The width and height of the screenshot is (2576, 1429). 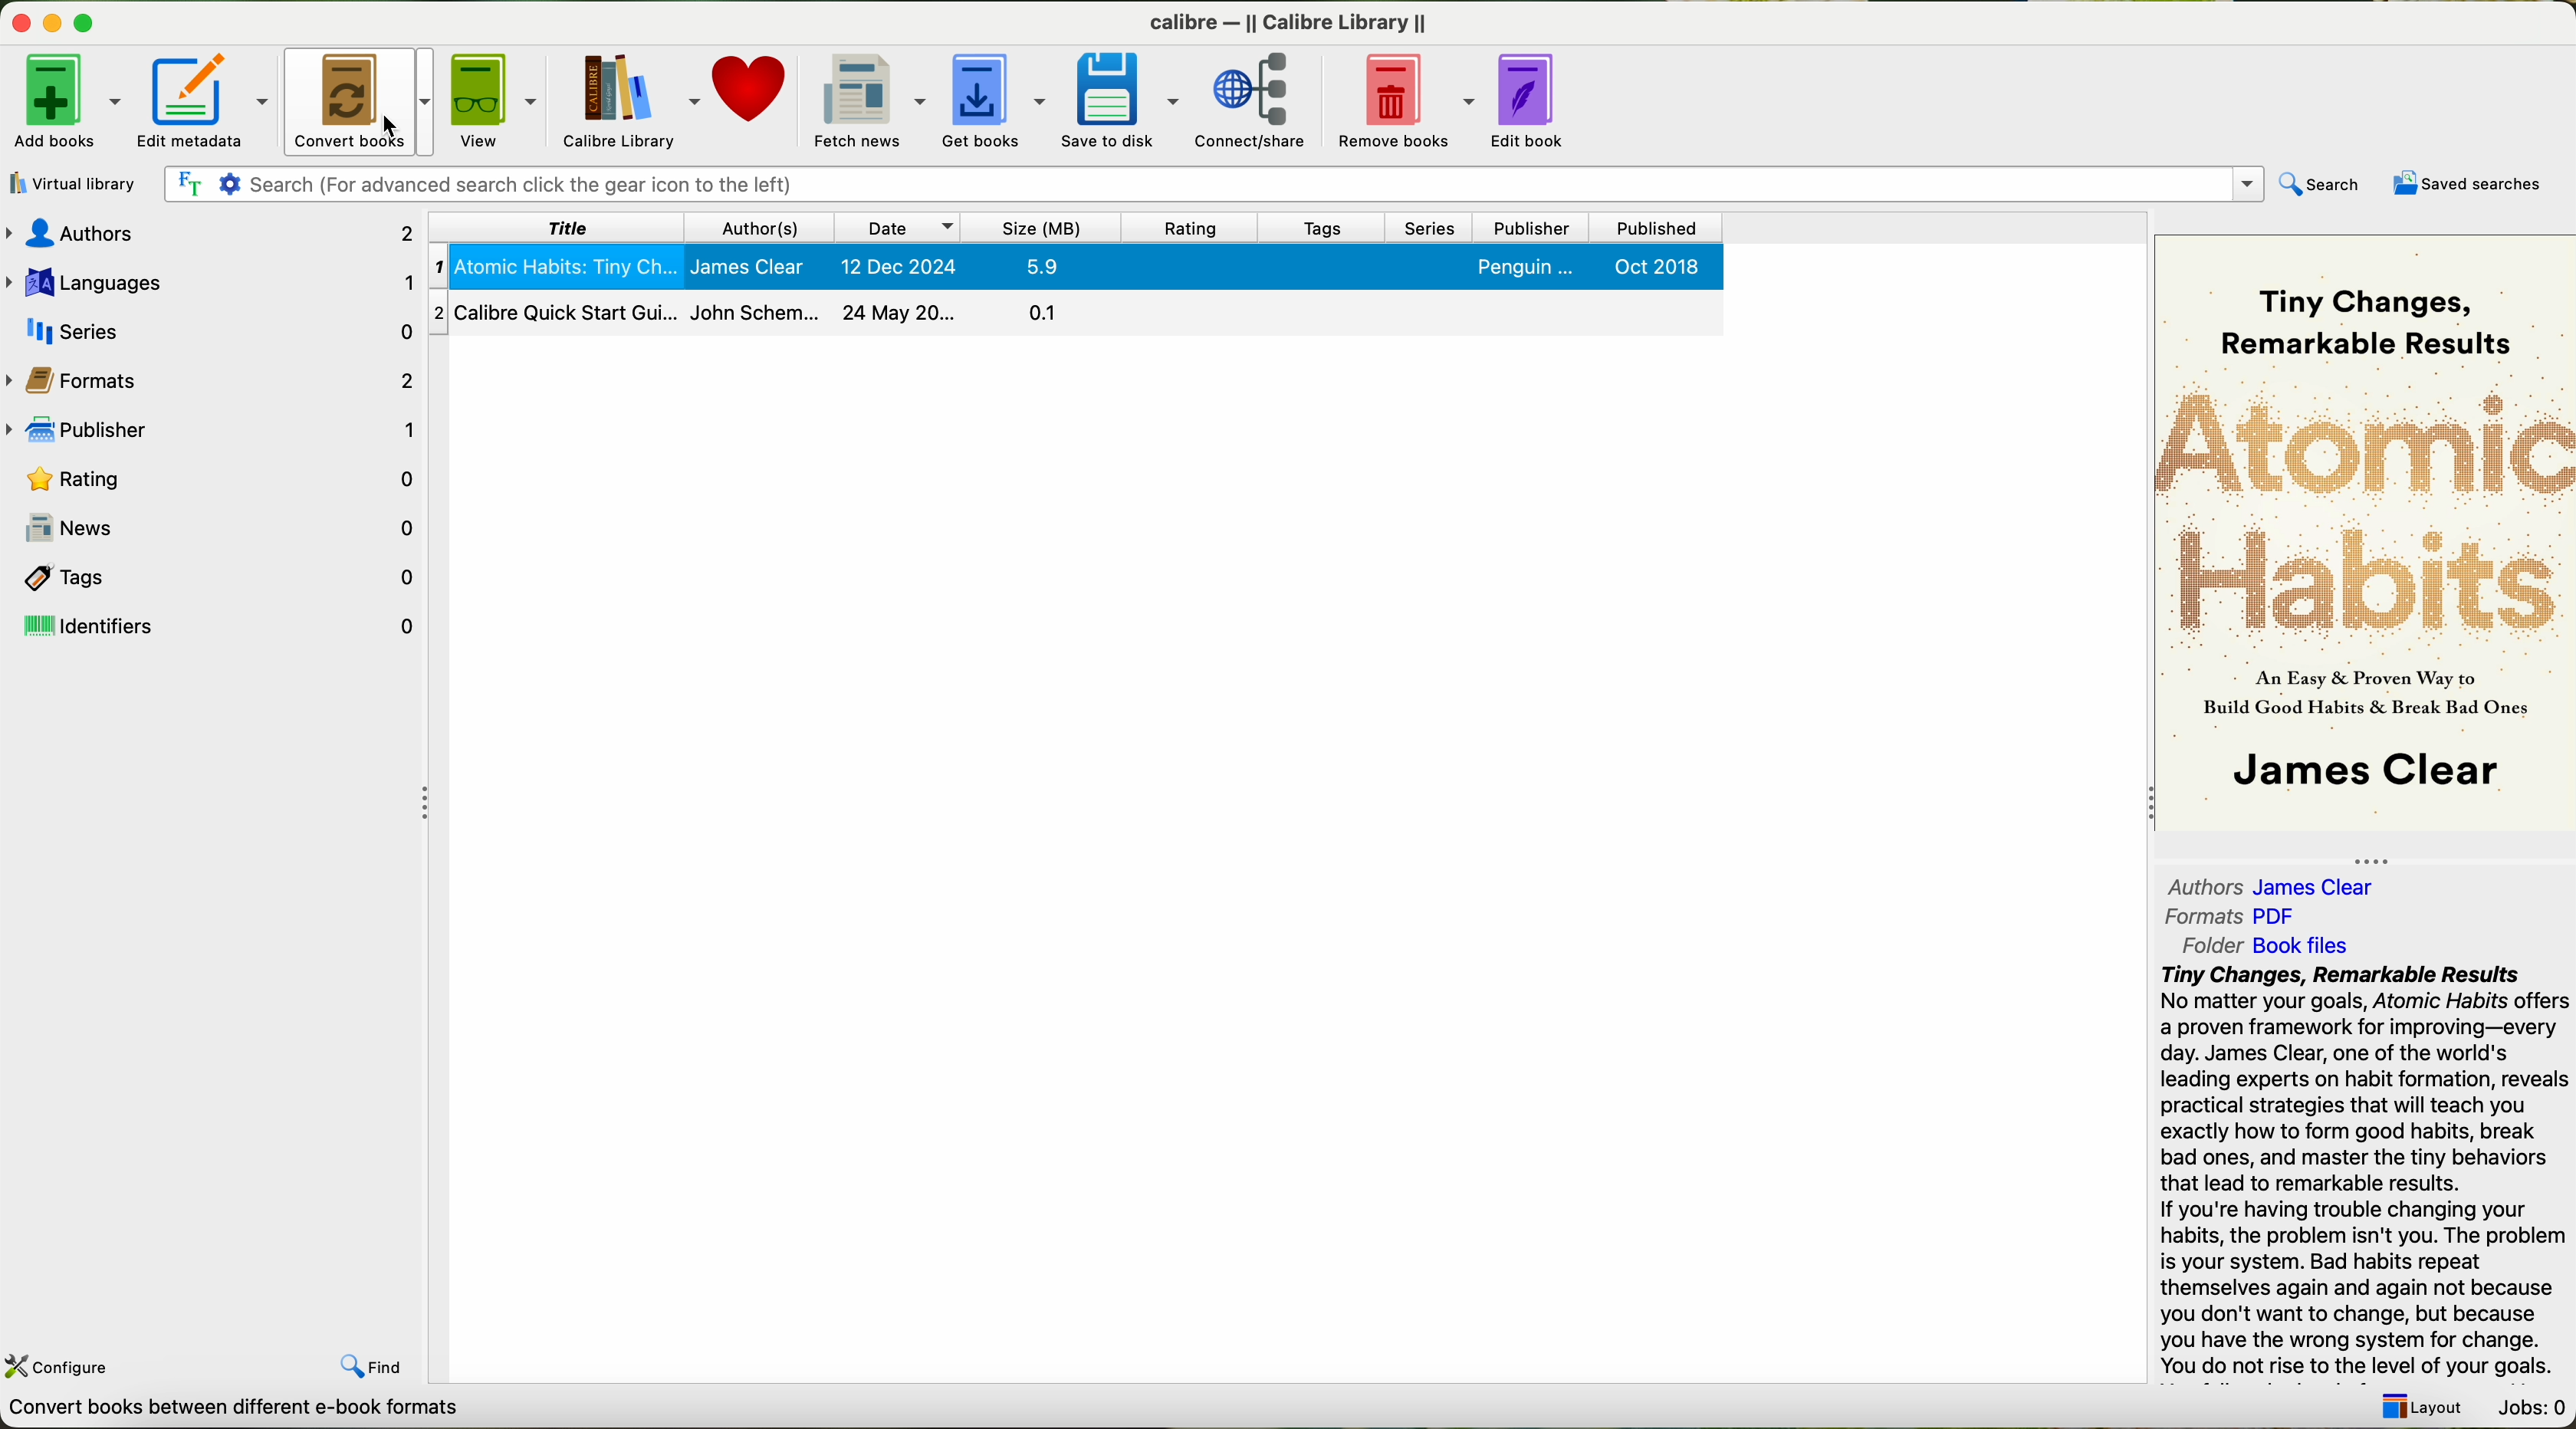 What do you see at coordinates (1536, 100) in the screenshot?
I see `edit book` at bounding box center [1536, 100].